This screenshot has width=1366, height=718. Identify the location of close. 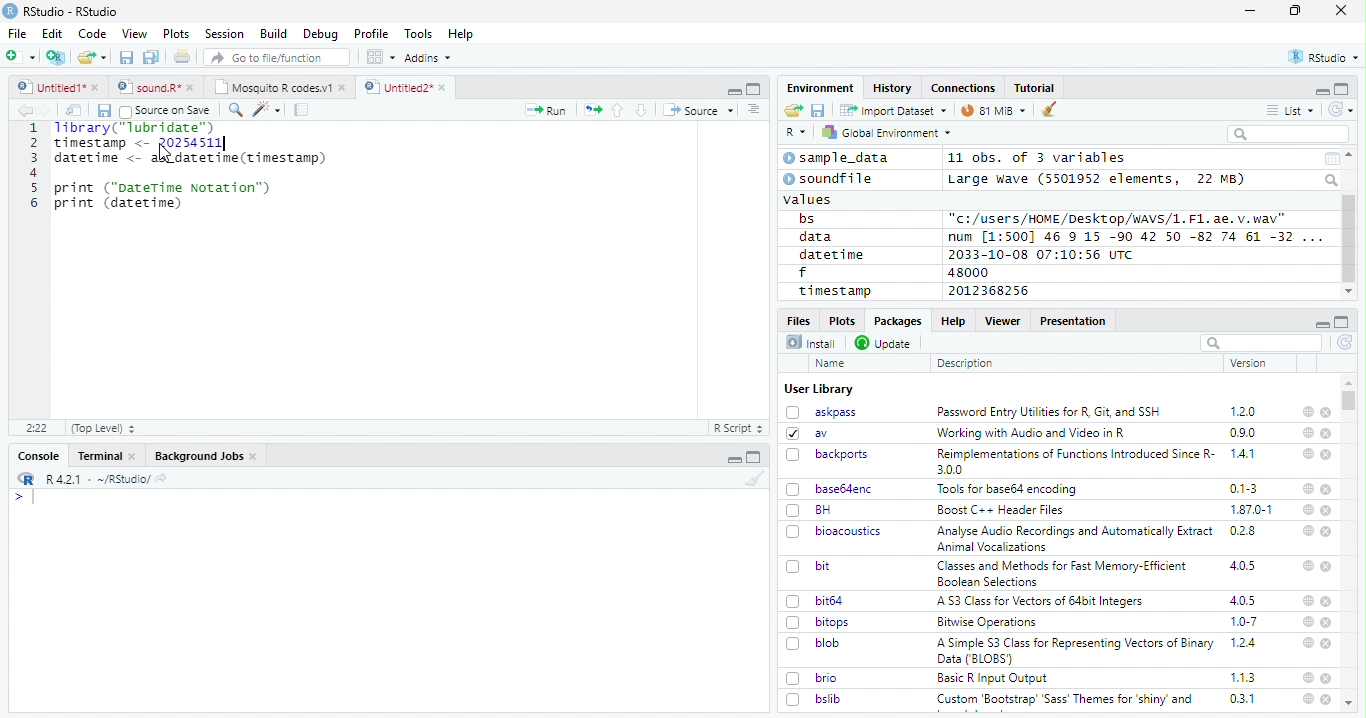
(1326, 413).